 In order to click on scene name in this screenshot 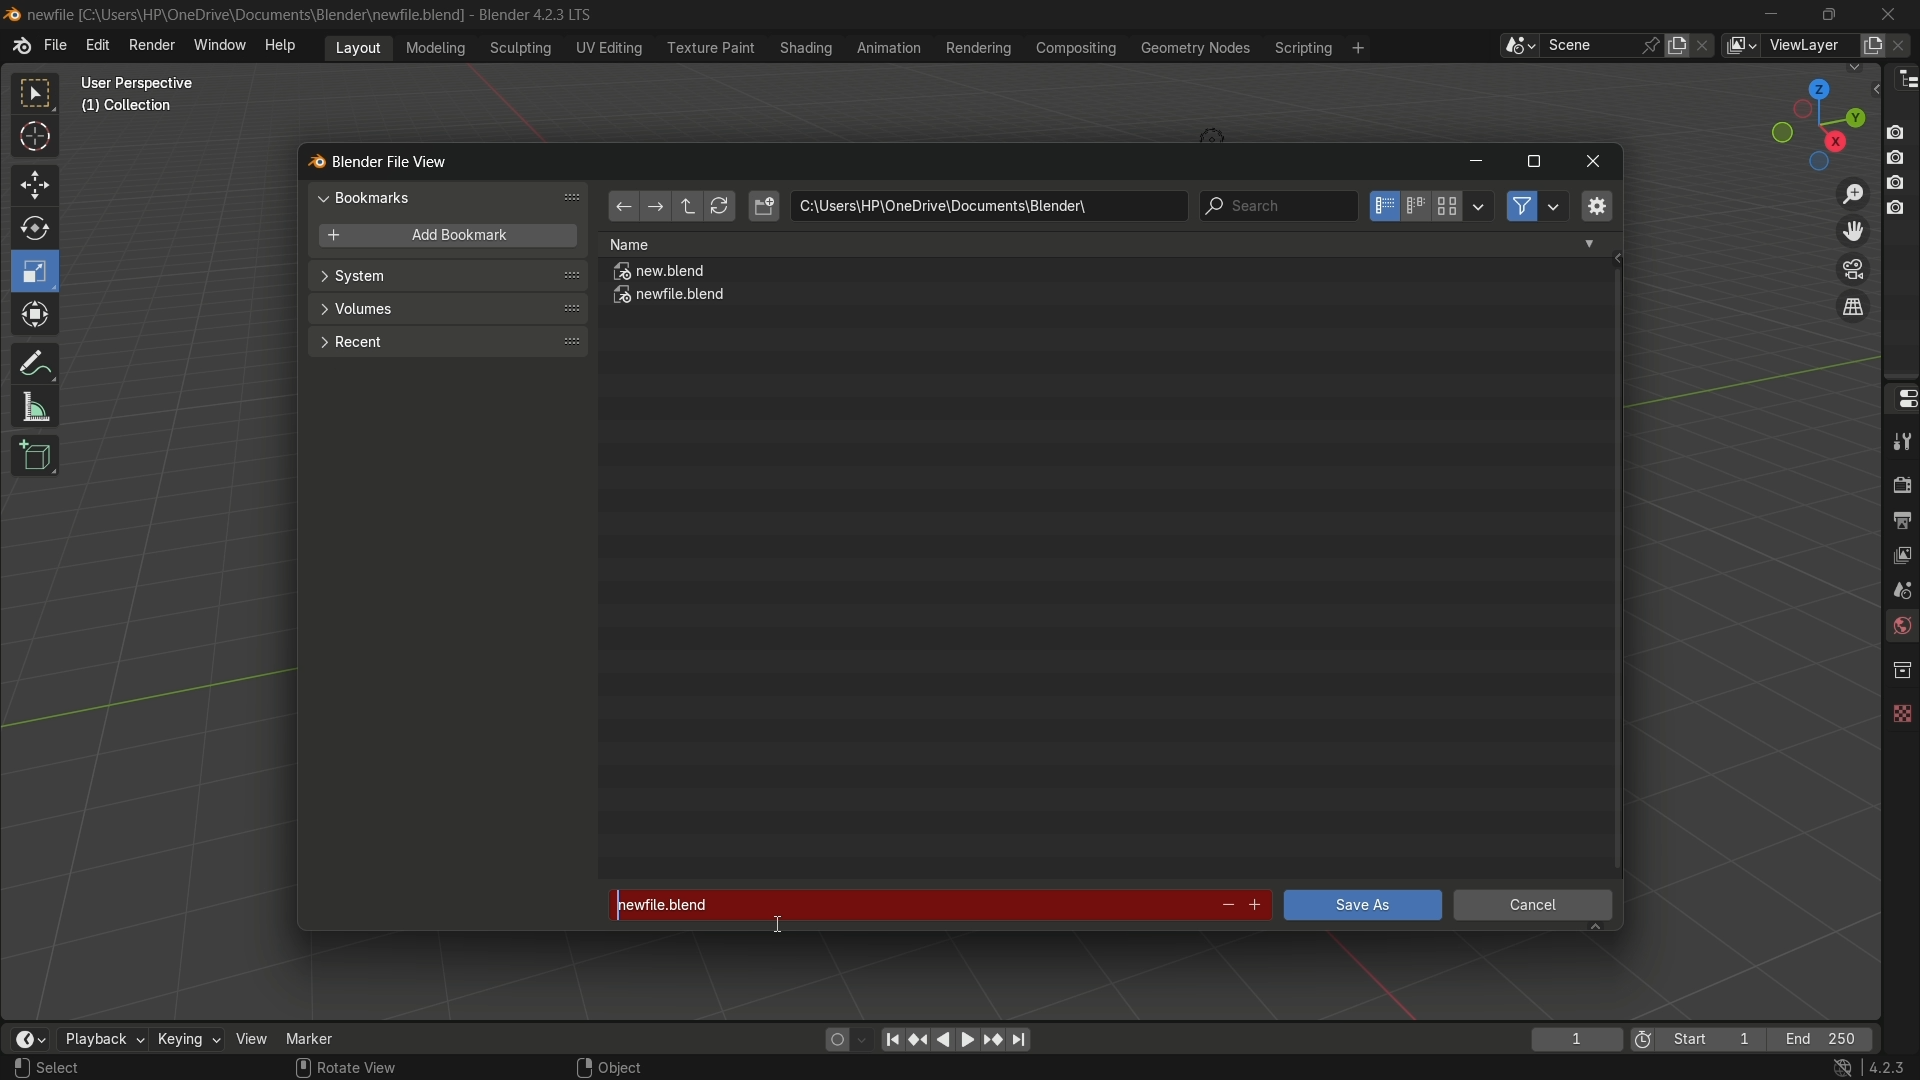, I will do `click(1589, 44)`.